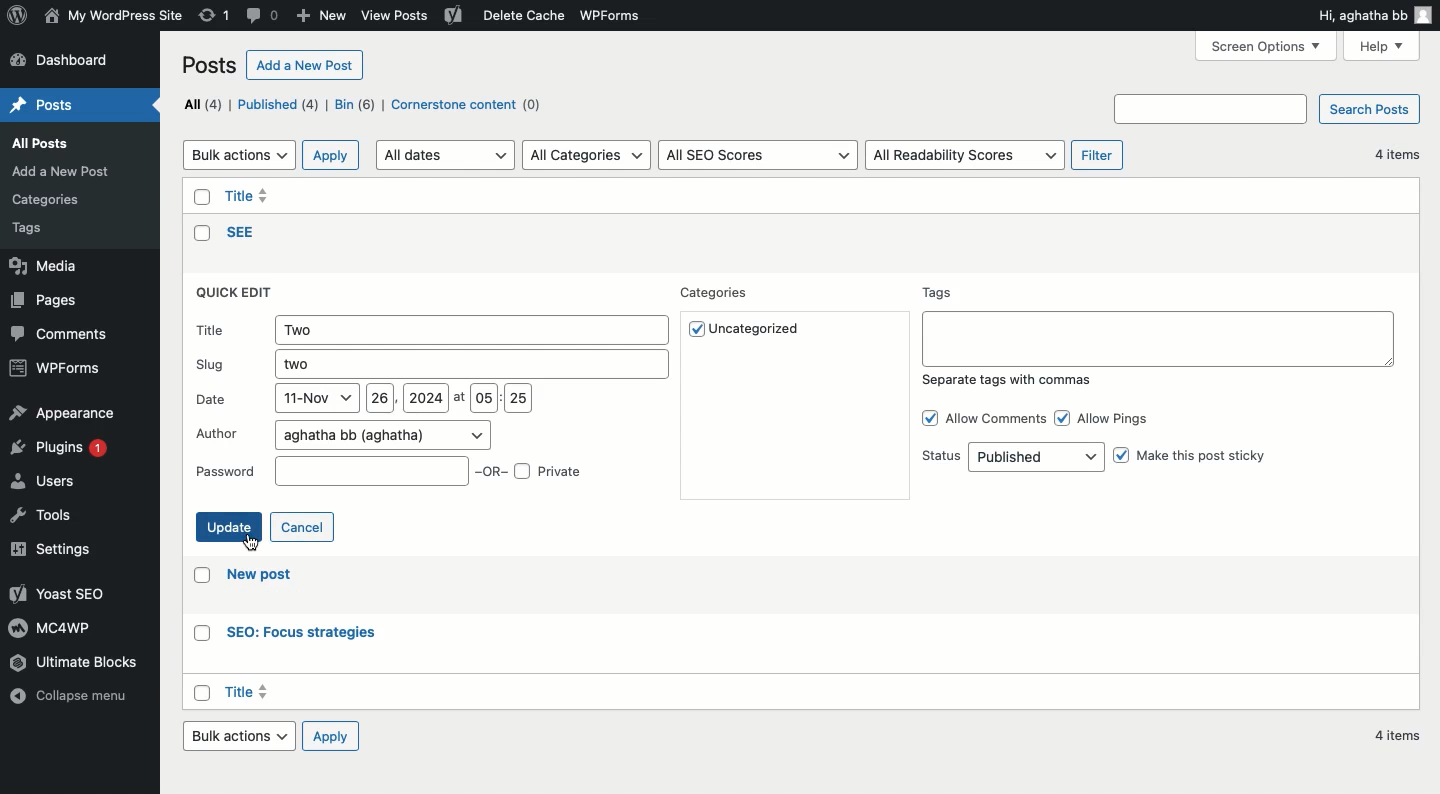 The height and width of the screenshot is (794, 1440). What do you see at coordinates (966, 156) in the screenshot?
I see `All readability scores` at bounding box center [966, 156].